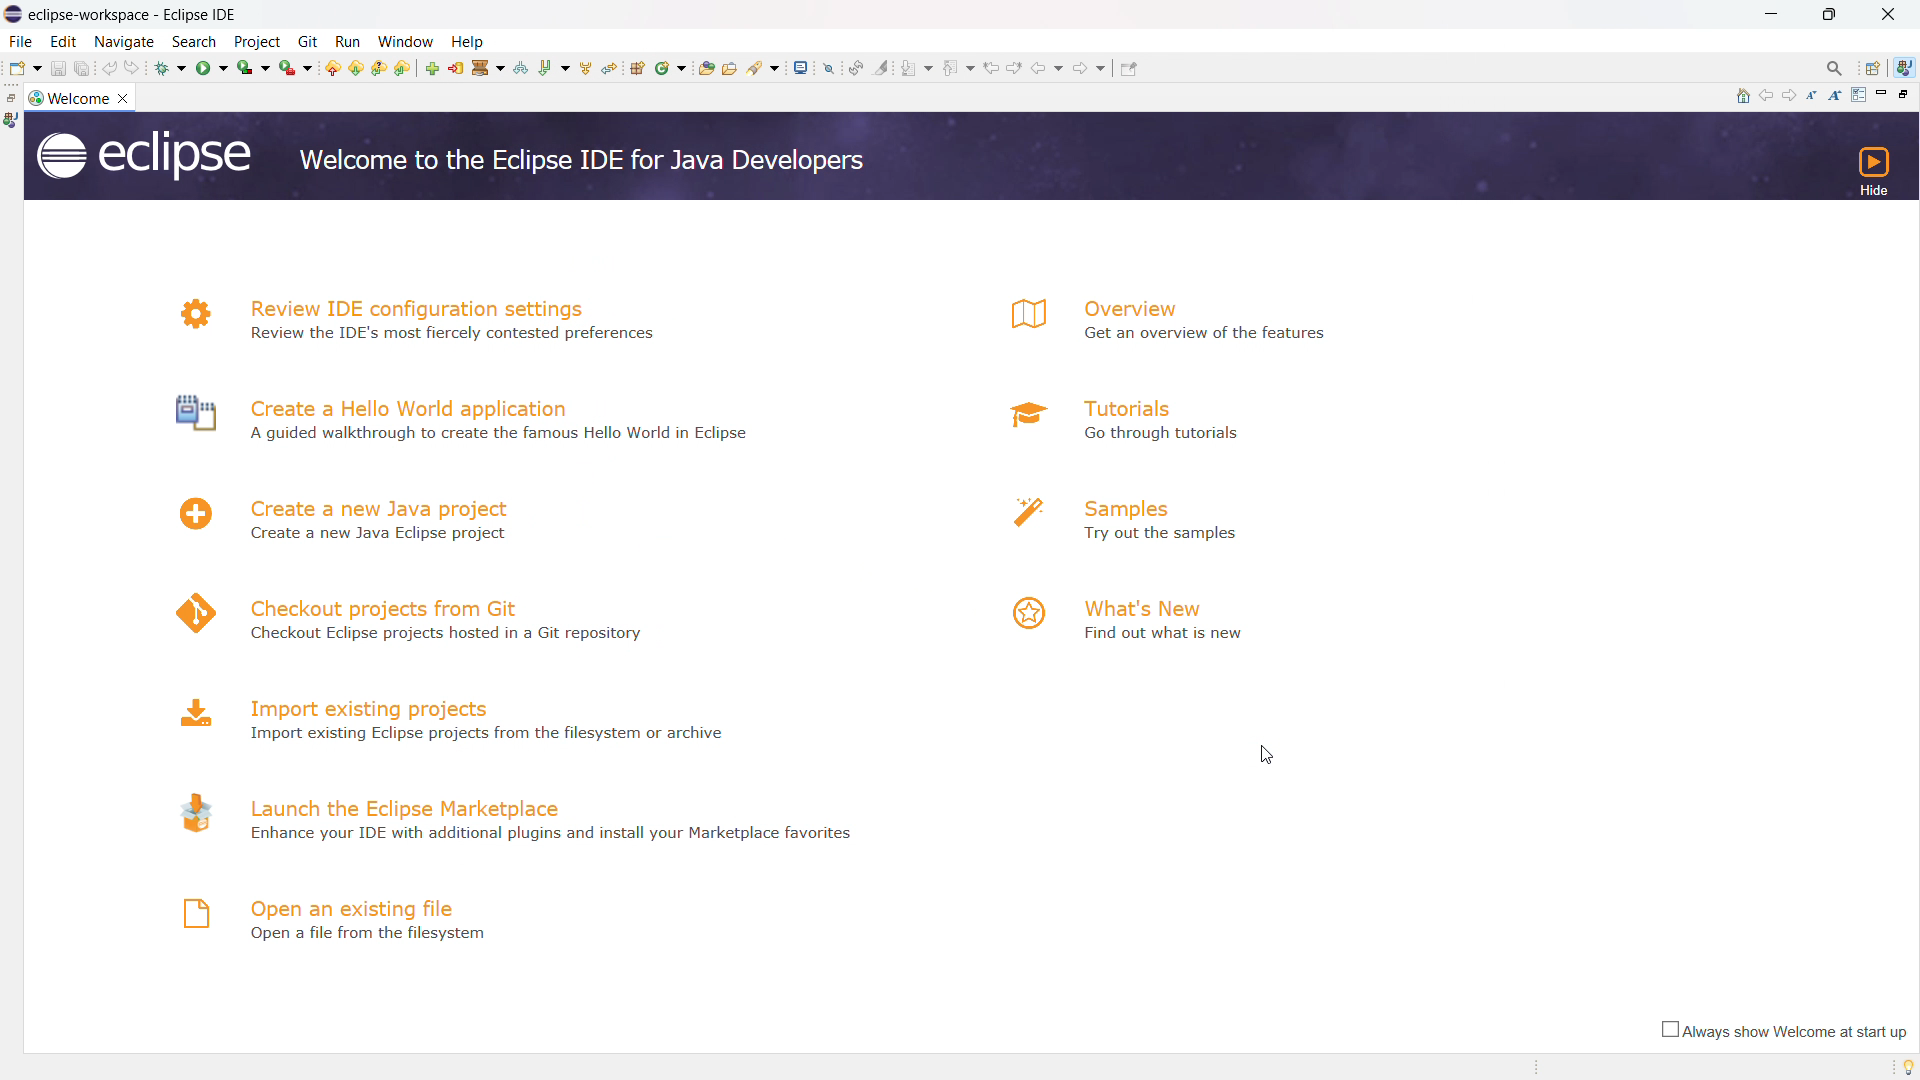 Image resolution: width=1920 pixels, height=1080 pixels. Describe the element at coordinates (146, 13) in the screenshot. I see `Title` at that location.